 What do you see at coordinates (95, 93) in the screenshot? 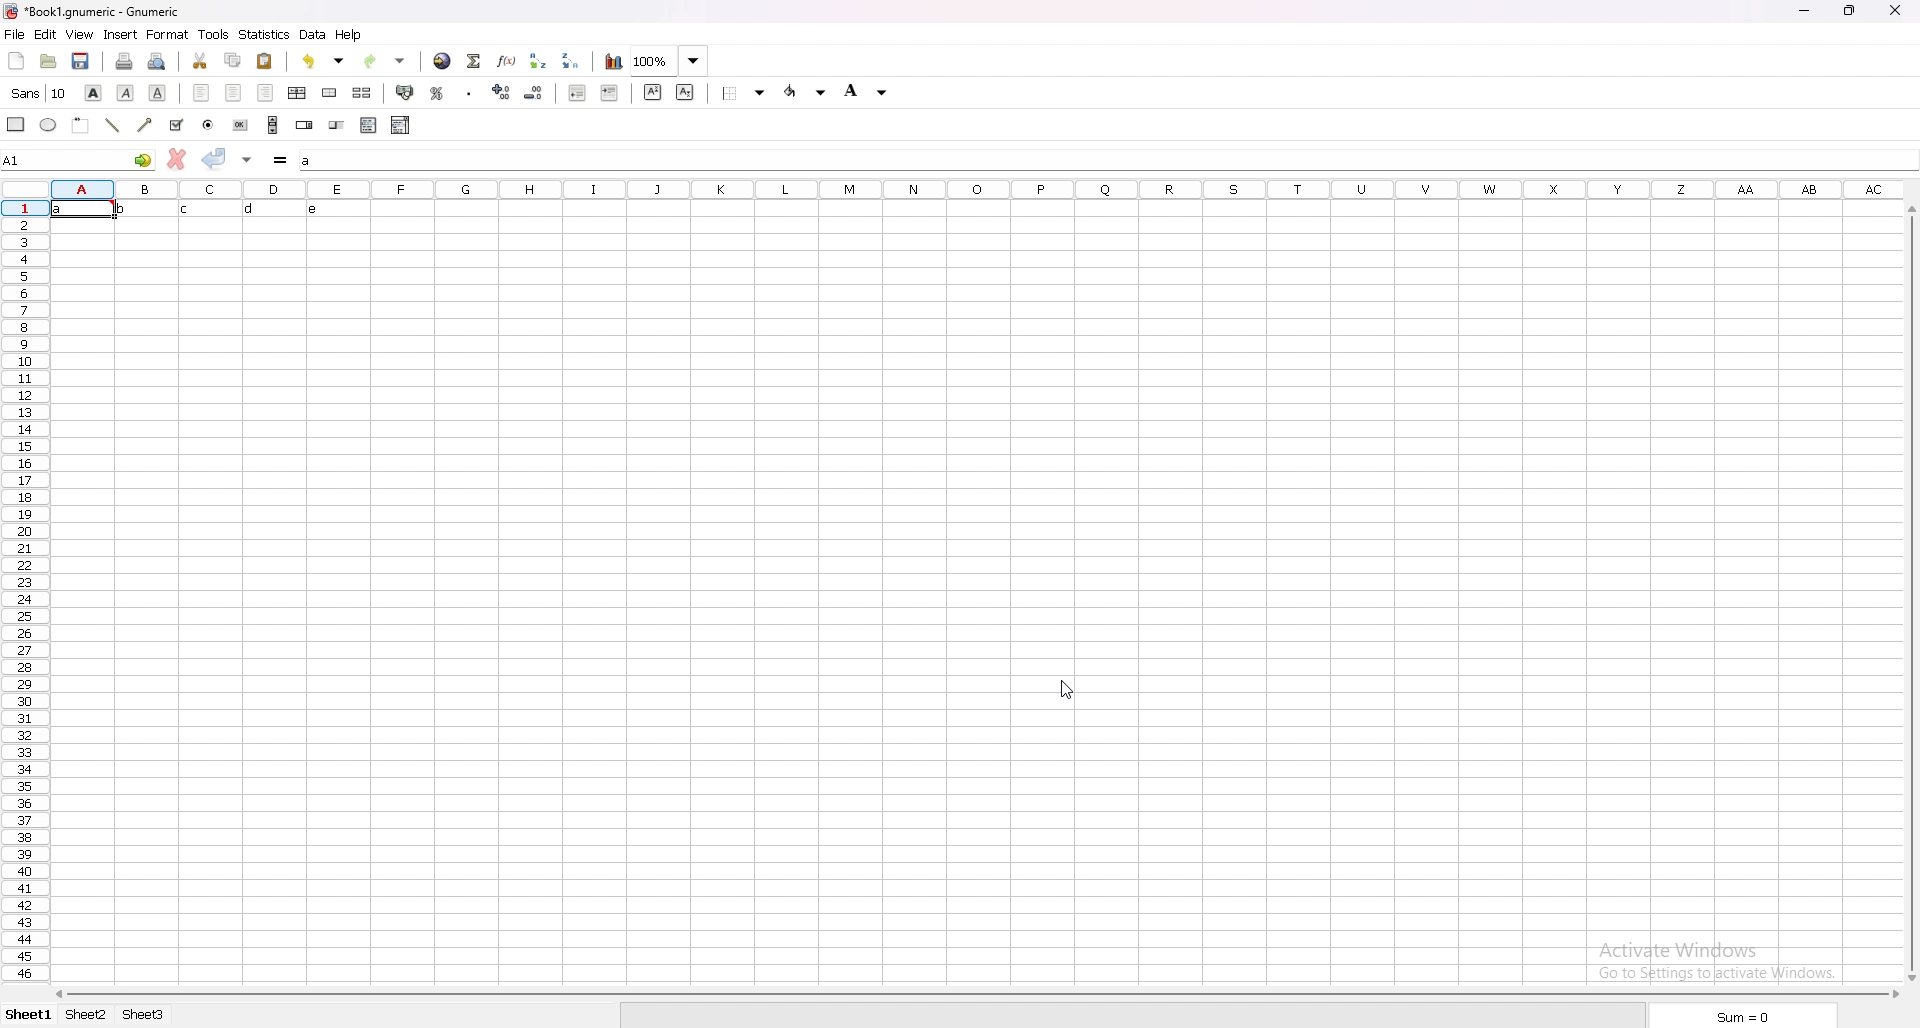
I see `bold` at bounding box center [95, 93].